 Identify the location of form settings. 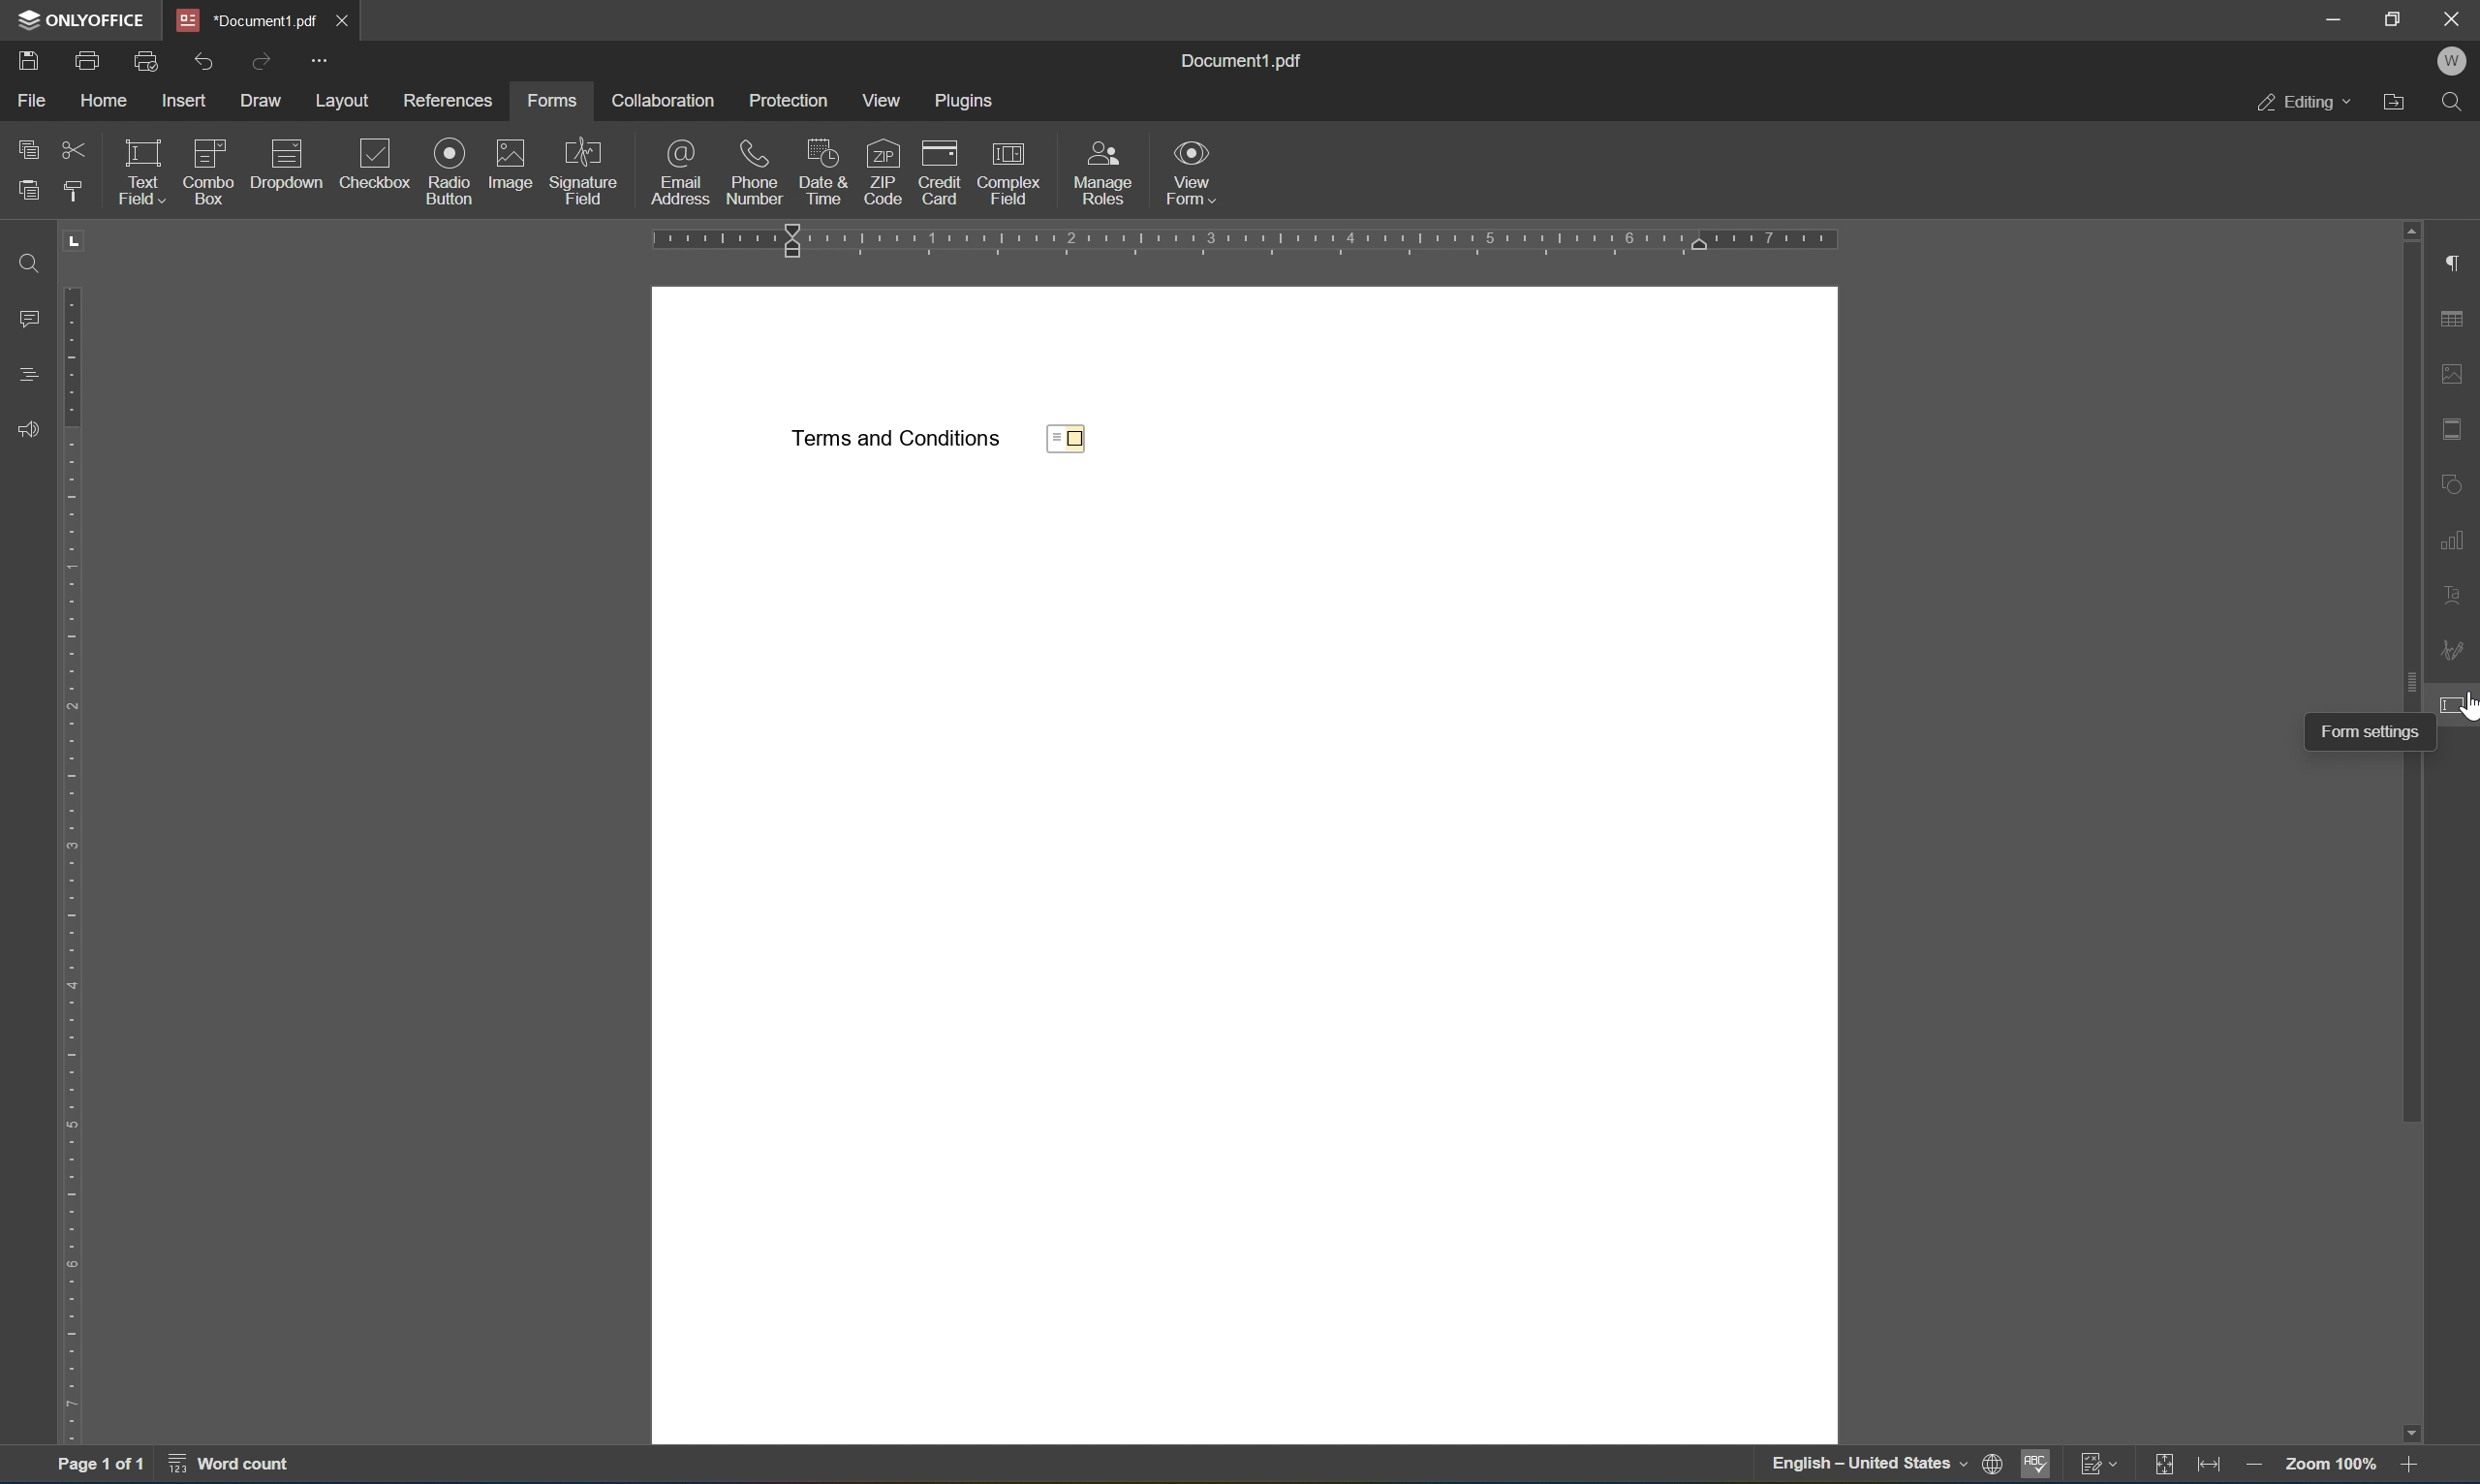
(2452, 711).